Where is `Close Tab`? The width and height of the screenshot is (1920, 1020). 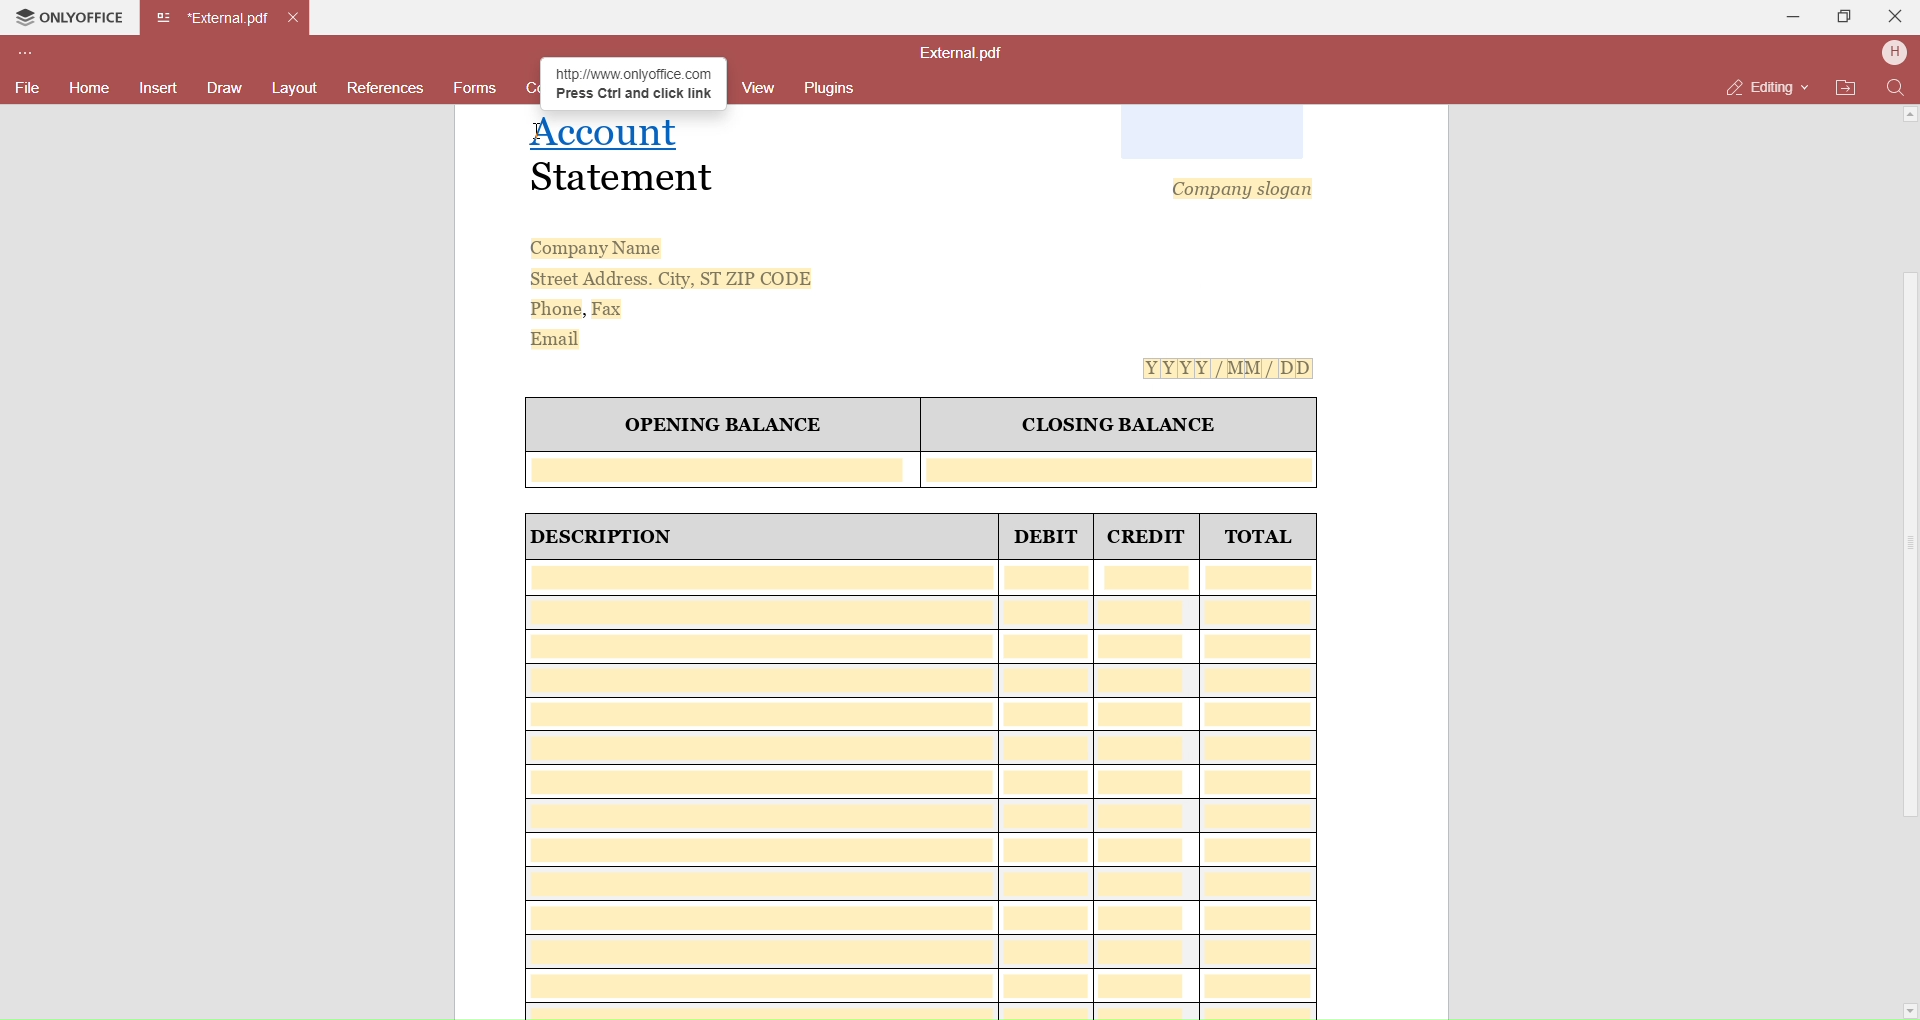
Close Tab is located at coordinates (300, 16).